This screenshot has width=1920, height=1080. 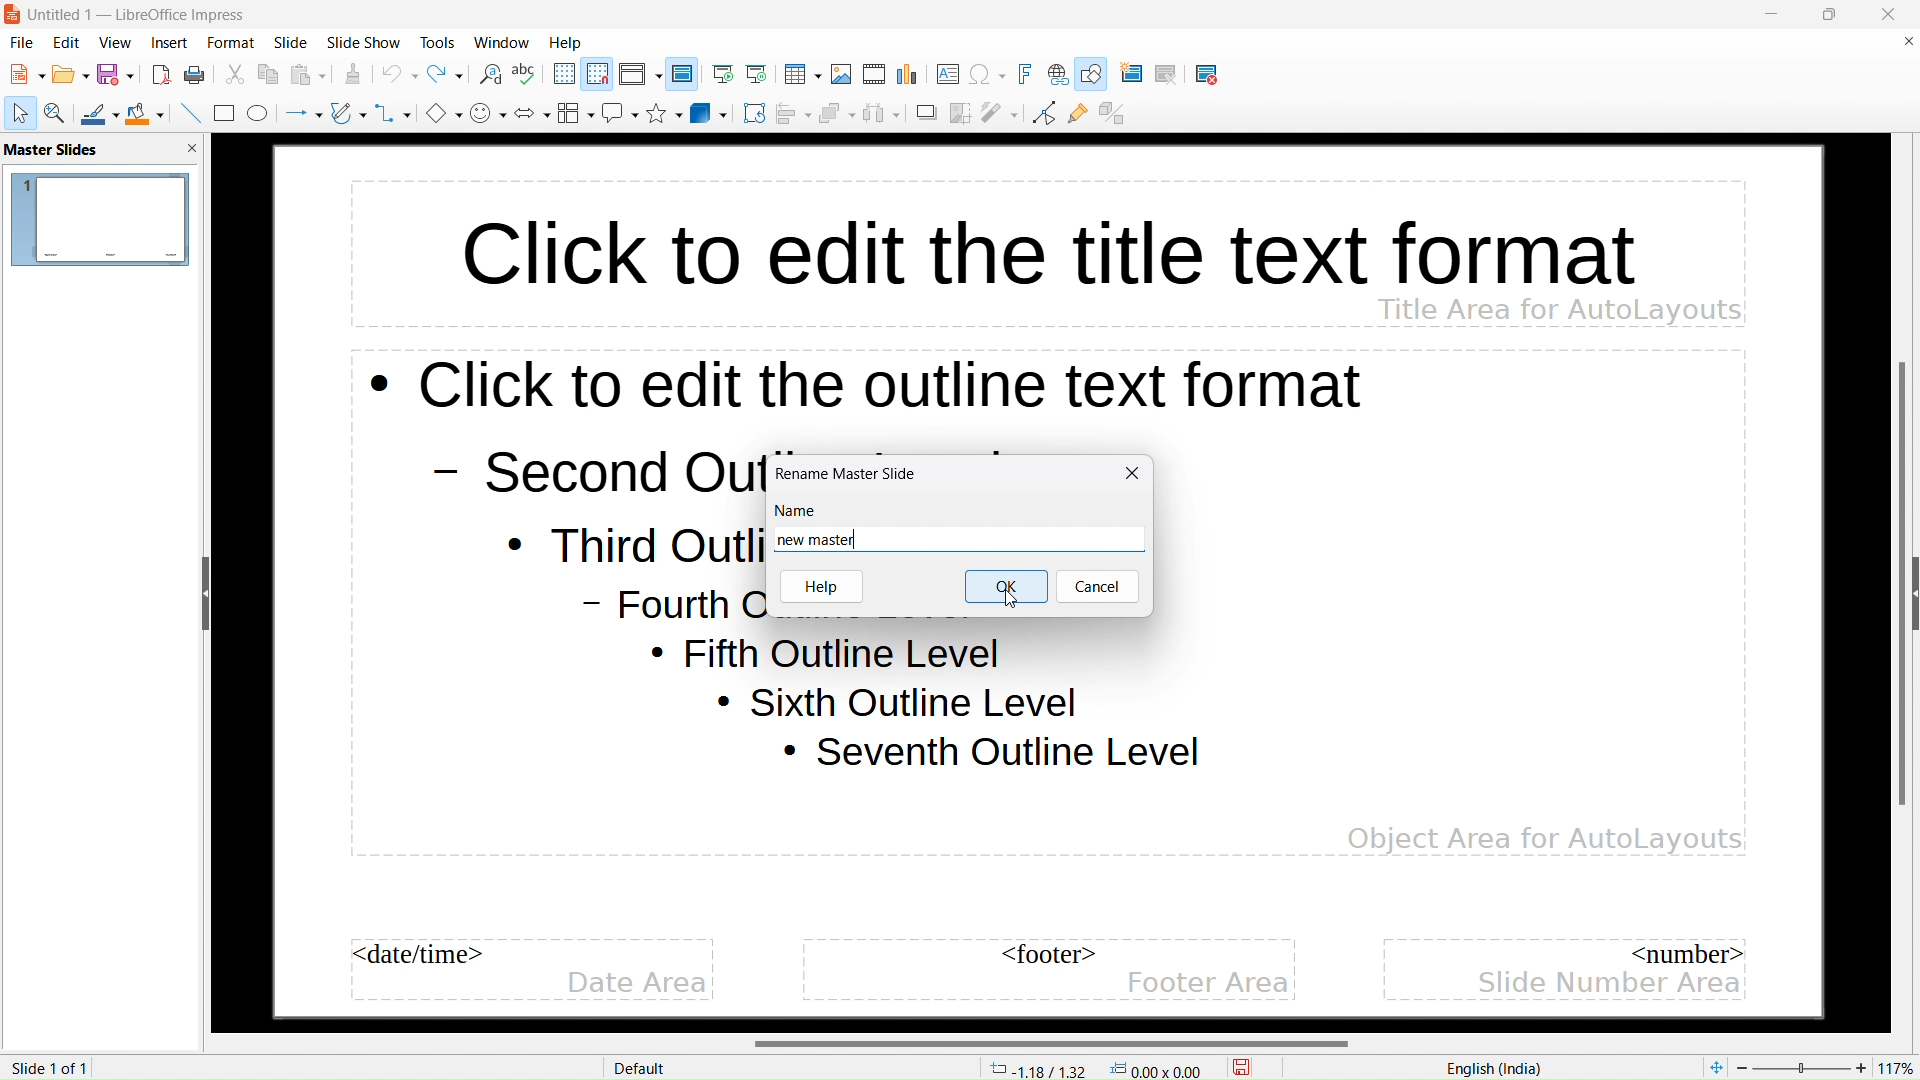 What do you see at coordinates (399, 74) in the screenshot?
I see `undo` at bounding box center [399, 74].